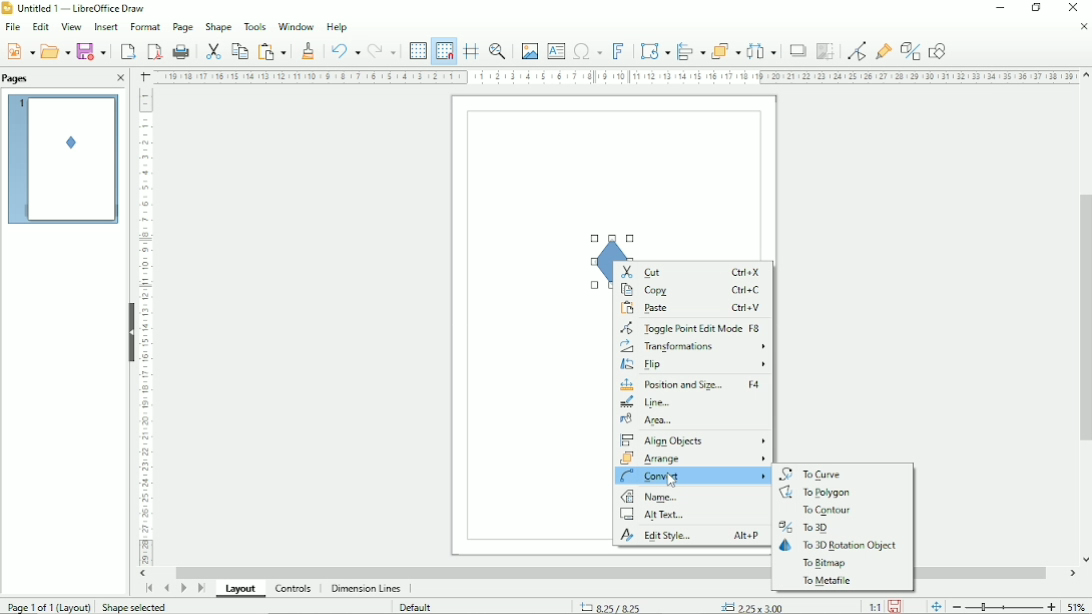 This screenshot has width=1092, height=614. I want to click on Layout, so click(239, 589).